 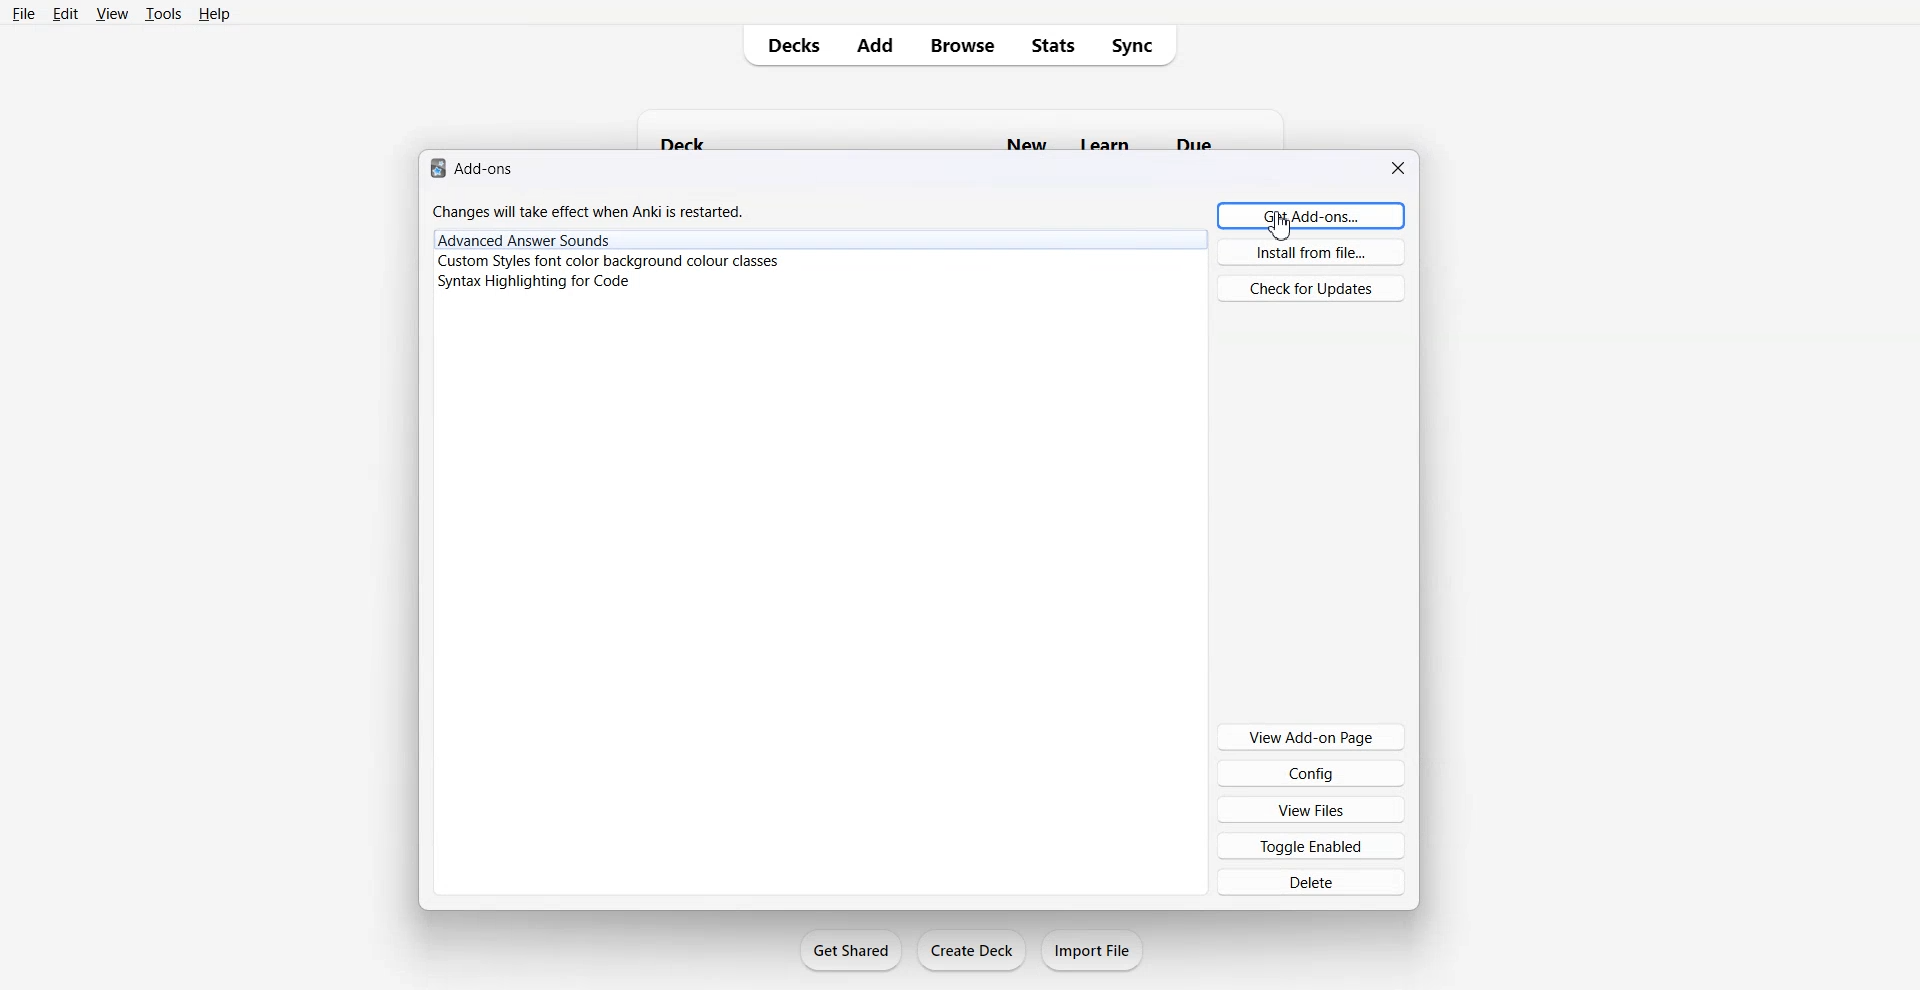 I want to click on Check for Updates, so click(x=1314, y=288).